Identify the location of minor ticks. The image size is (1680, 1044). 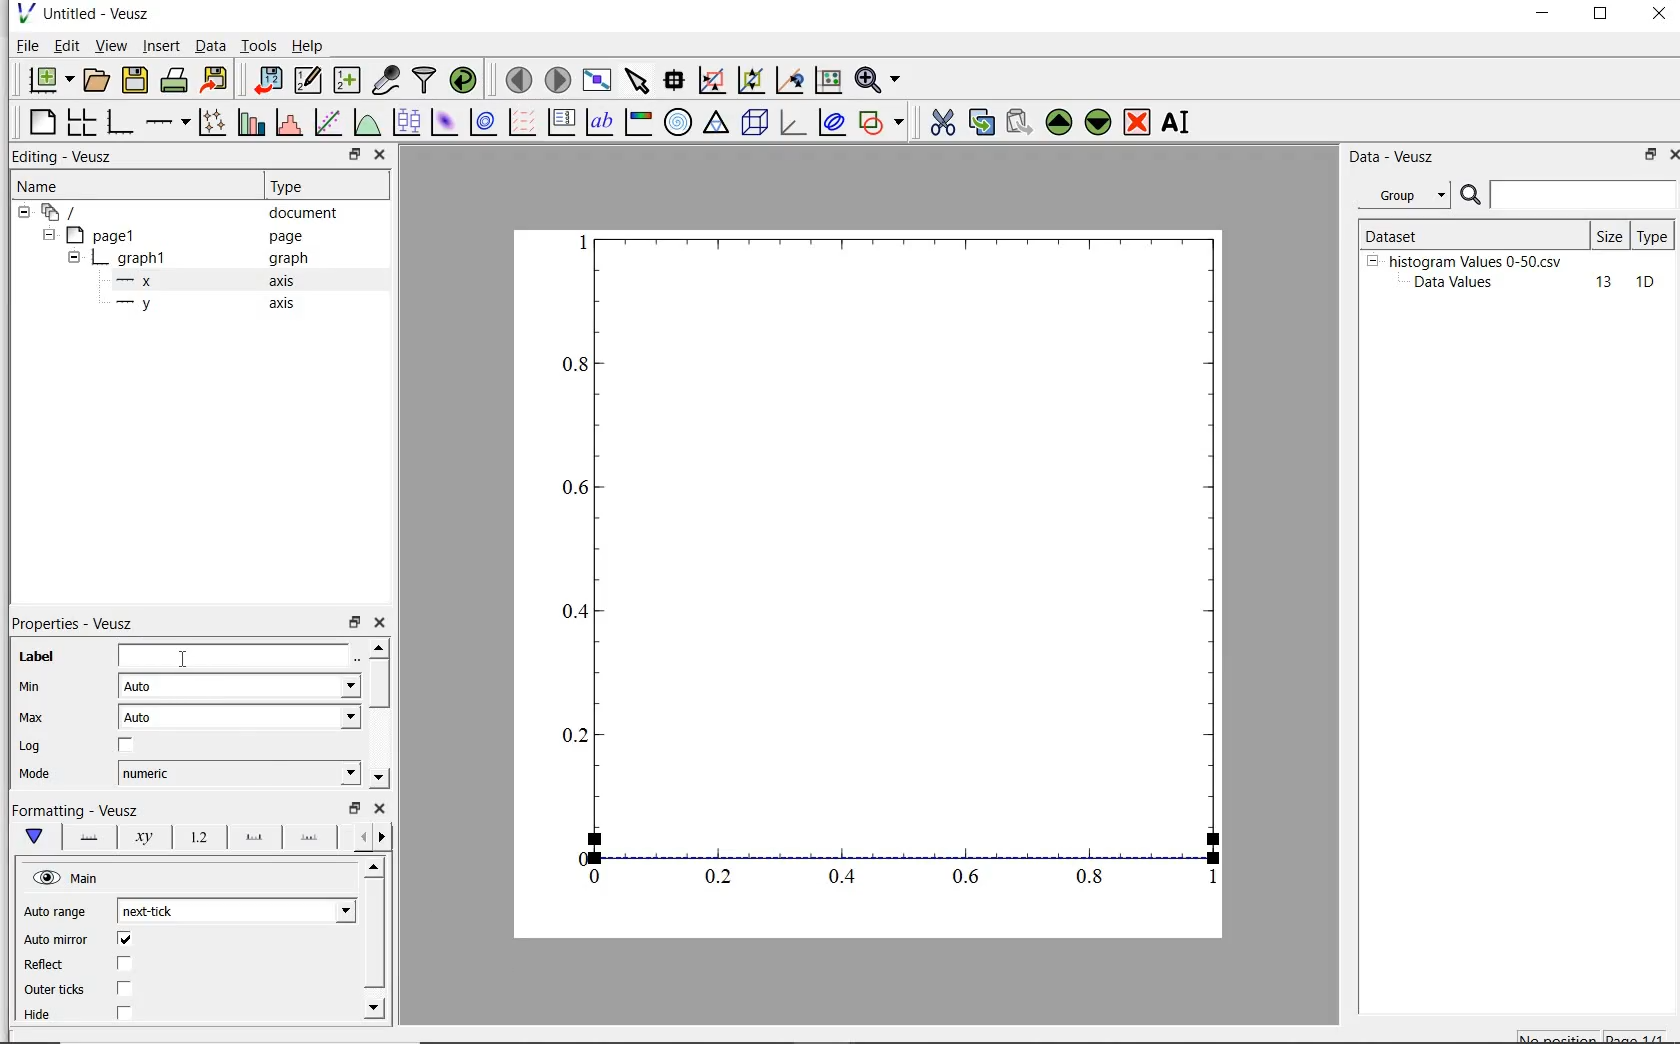
(310, 839).